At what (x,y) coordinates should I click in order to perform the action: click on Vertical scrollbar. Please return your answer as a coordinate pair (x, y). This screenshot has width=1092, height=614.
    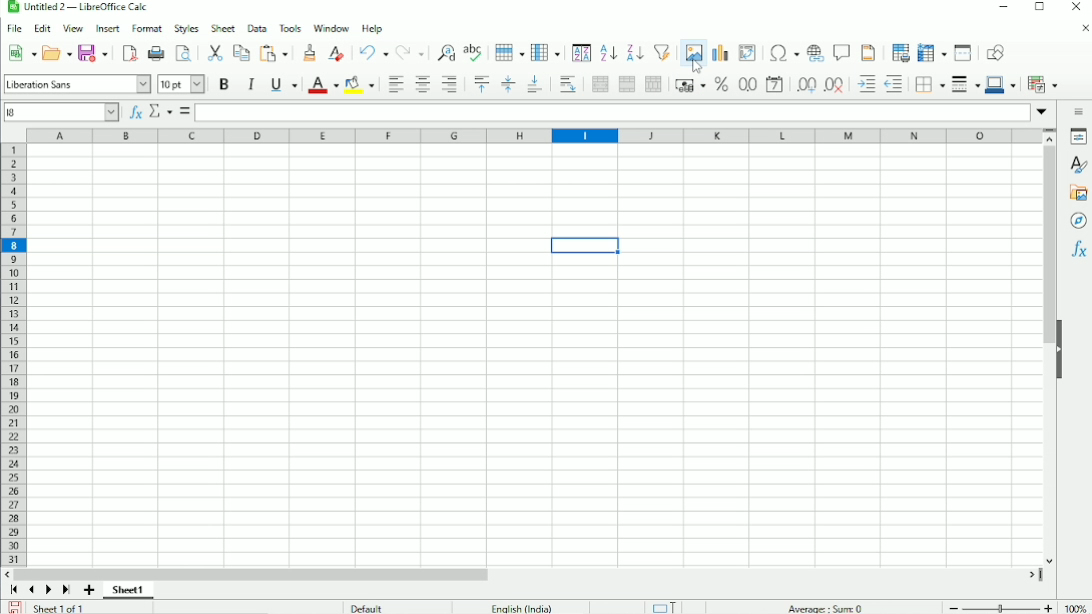
    Looking at the image, I should click on (1046, 356).